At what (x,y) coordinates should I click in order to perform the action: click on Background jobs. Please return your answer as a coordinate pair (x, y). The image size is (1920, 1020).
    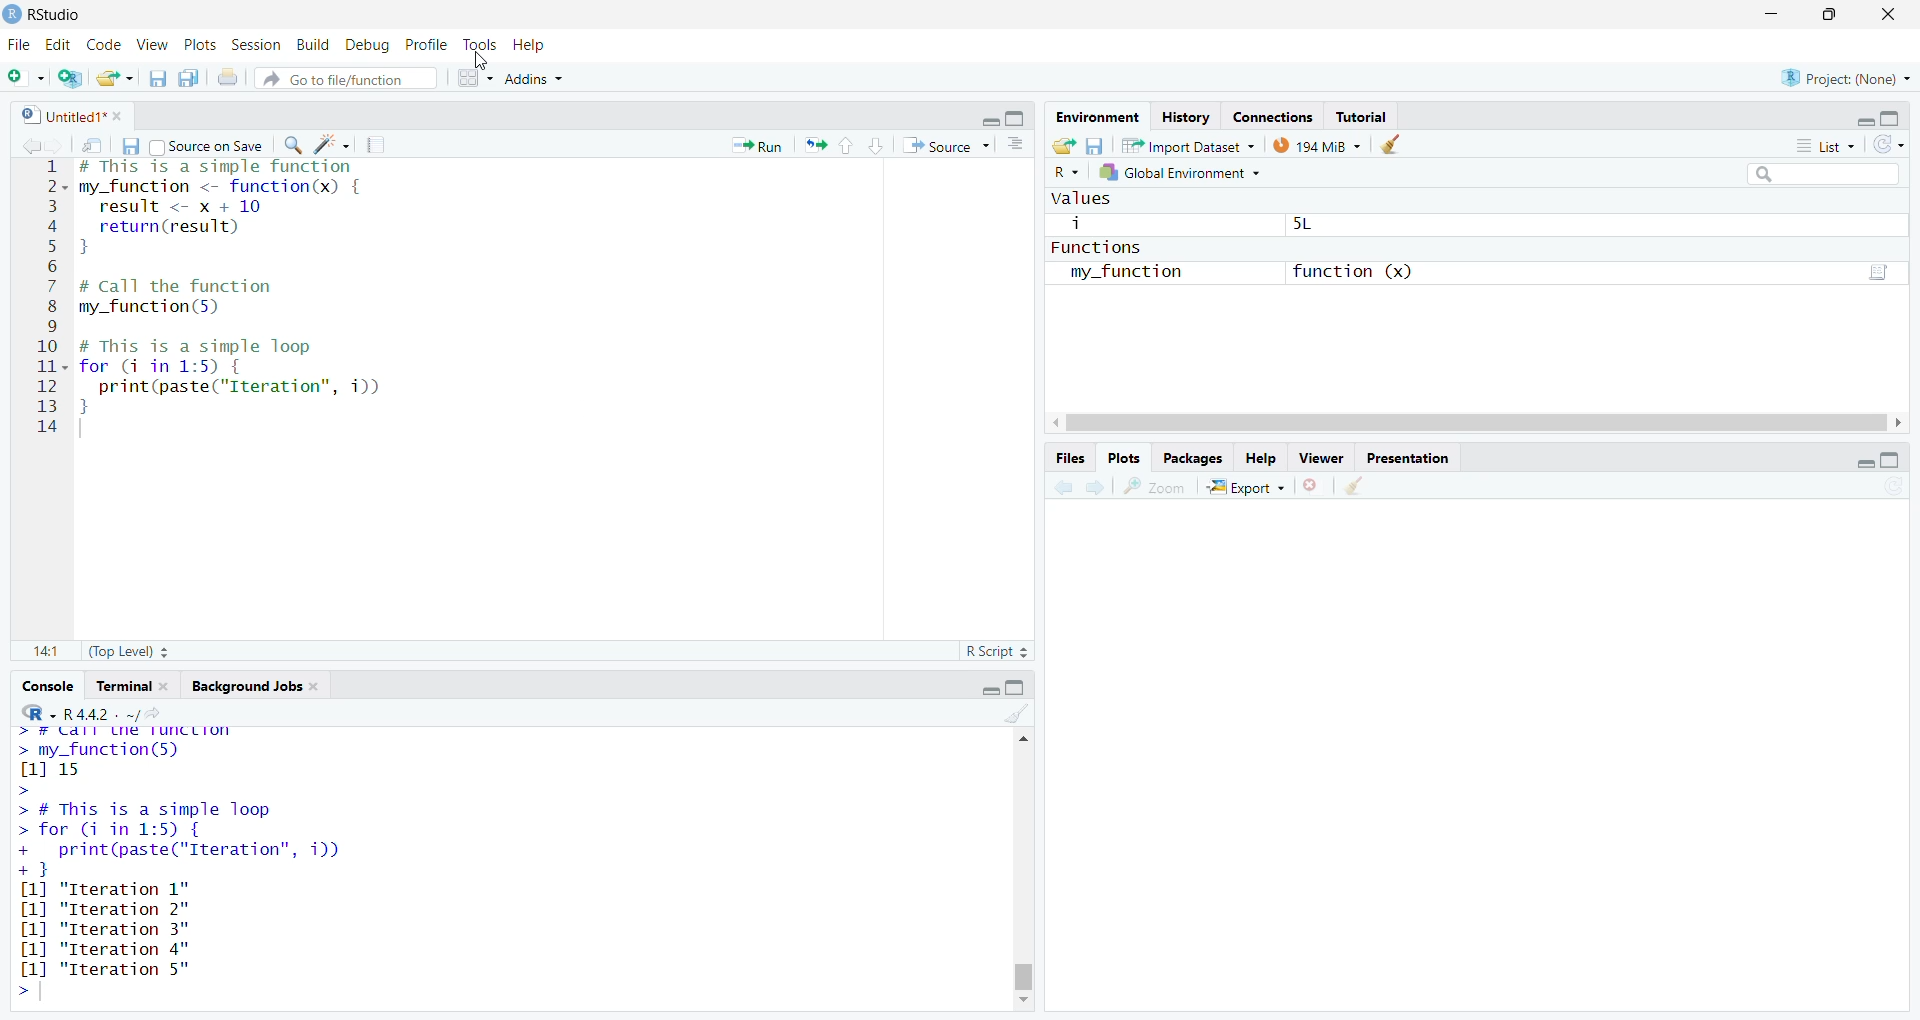
    Looking at the image, I should click on (246, 686).